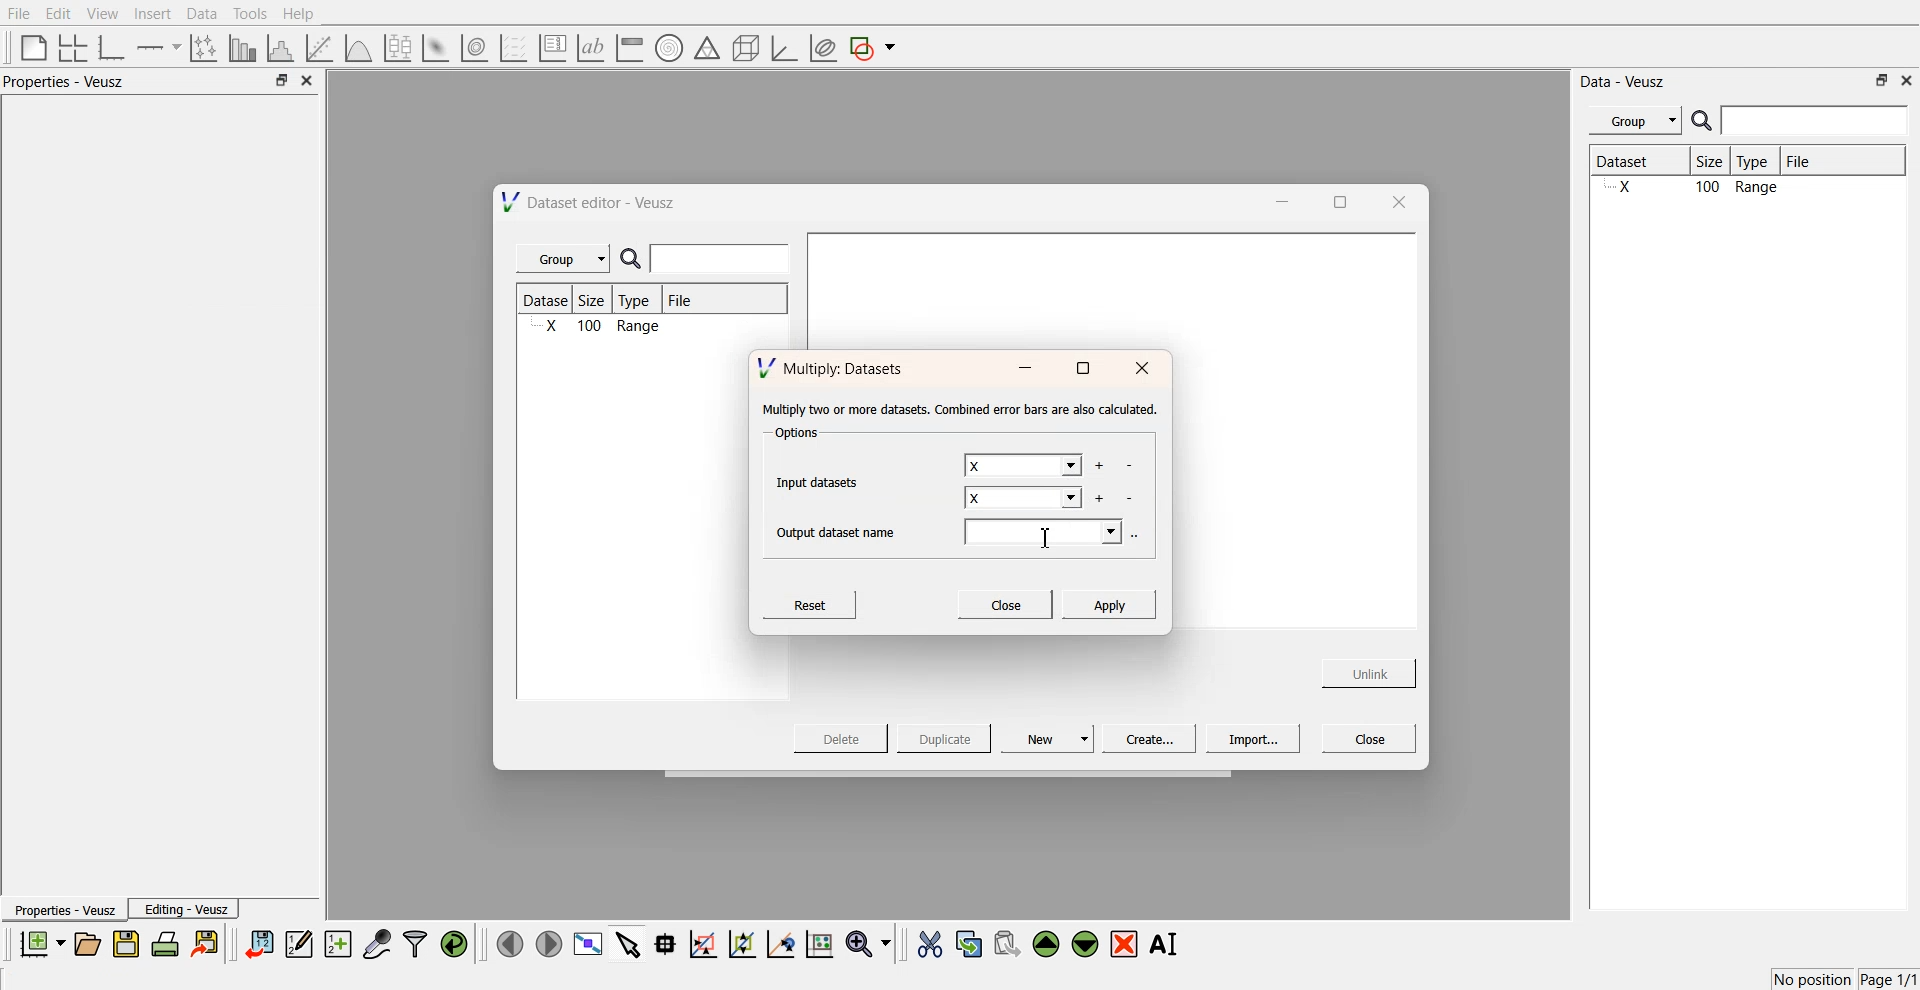 The height and width of the screenshot is (990, 1920). Describe the element at coordinates (258, 944) in the screenshot. I see `import data sets` at that location.